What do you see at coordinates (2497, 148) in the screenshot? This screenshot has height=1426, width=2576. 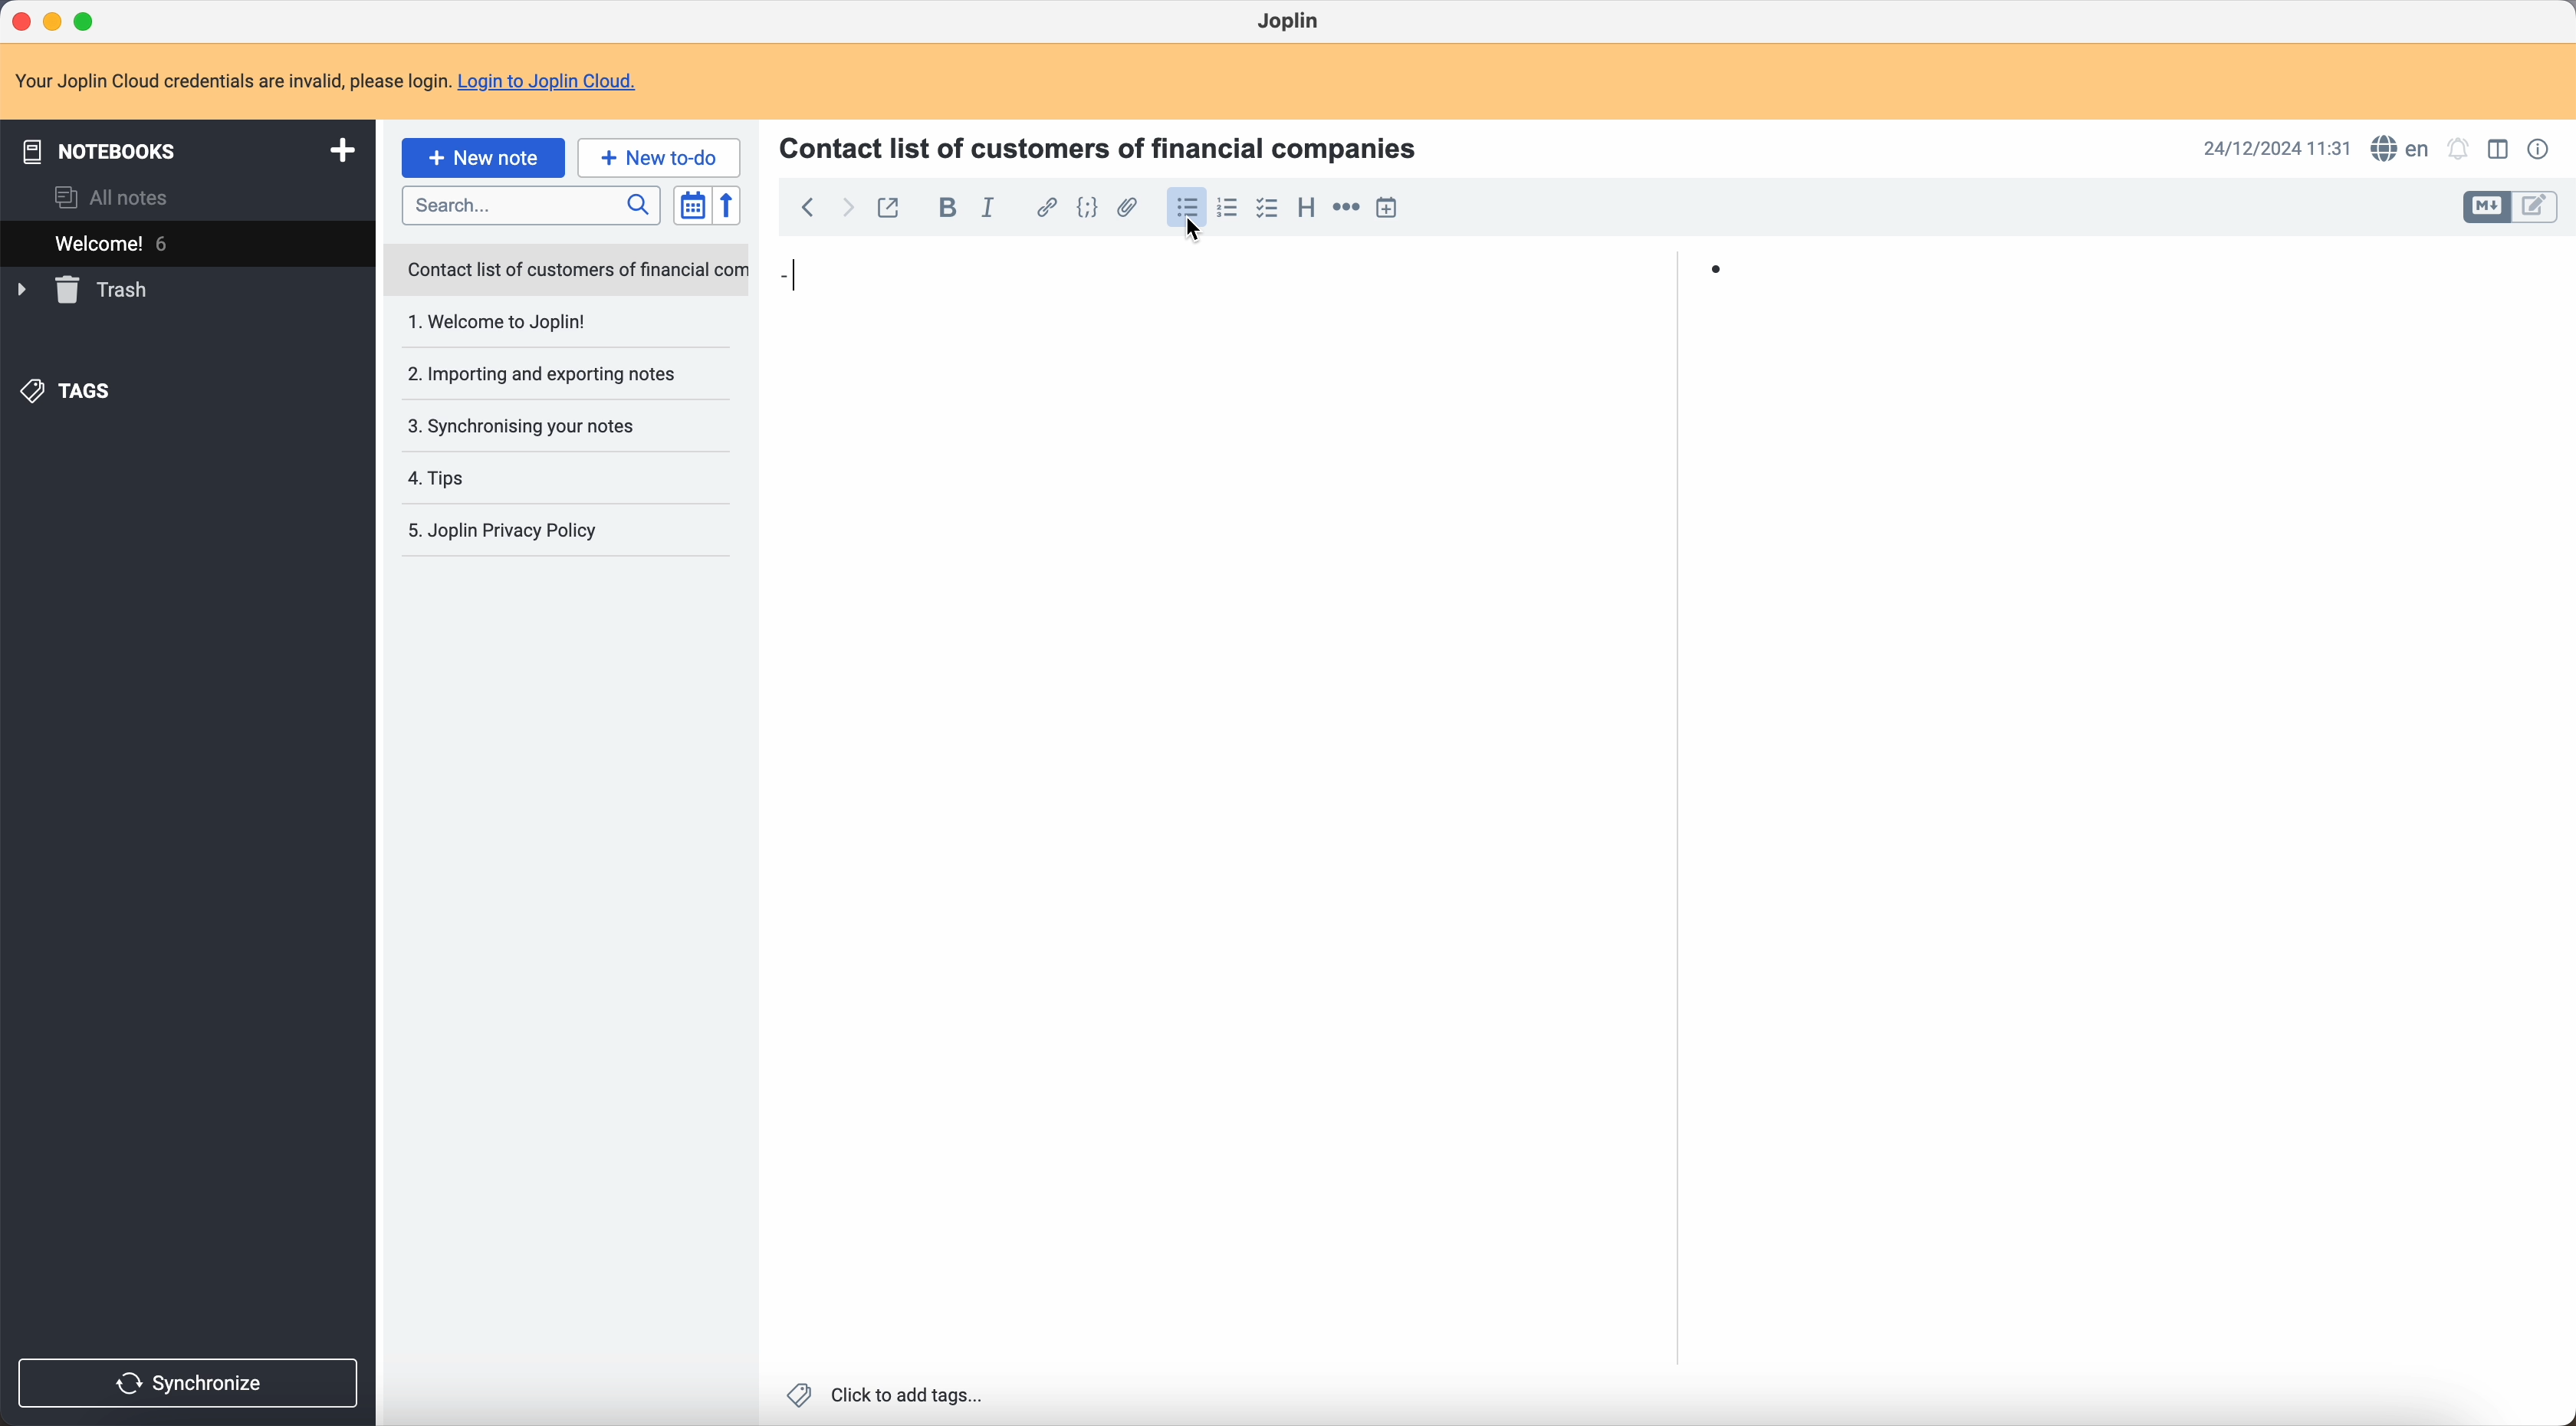 I see `toggle edit layout` at bounding box center [2497, 148].